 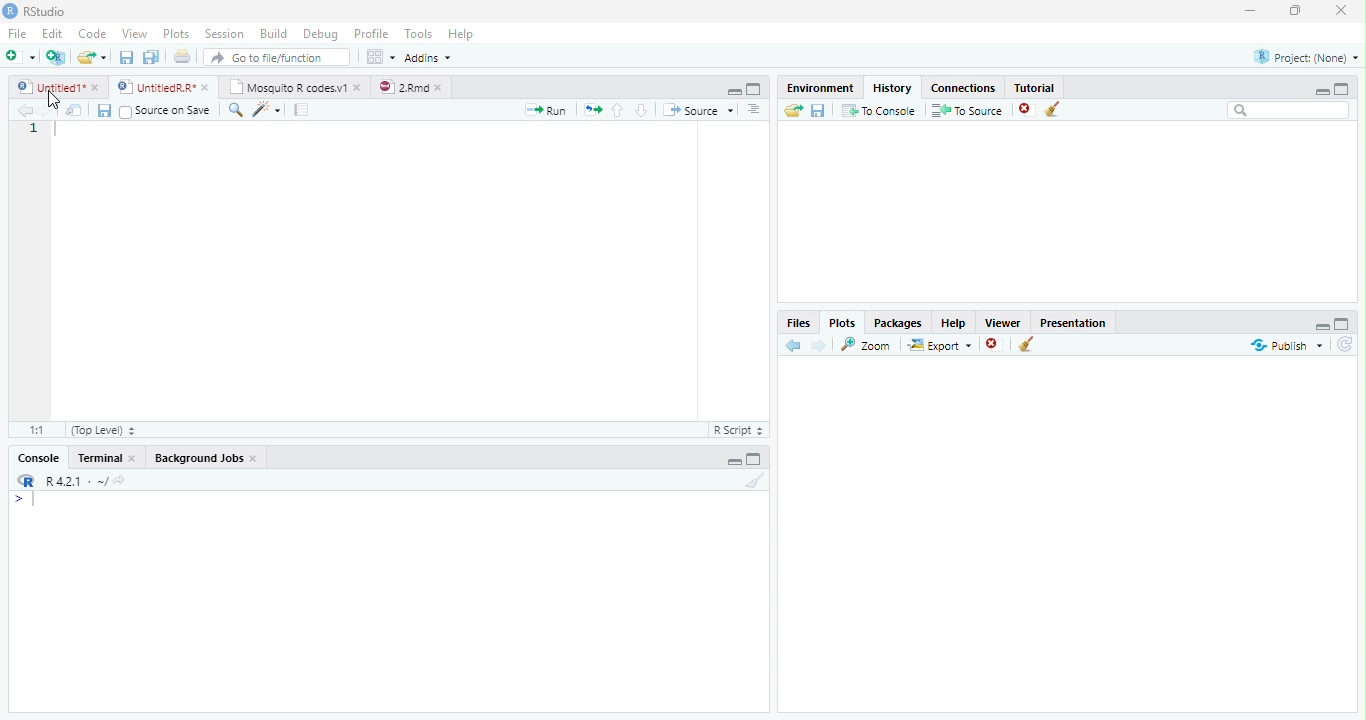 I want to click on Show in new window, so click(x=76, y=110).